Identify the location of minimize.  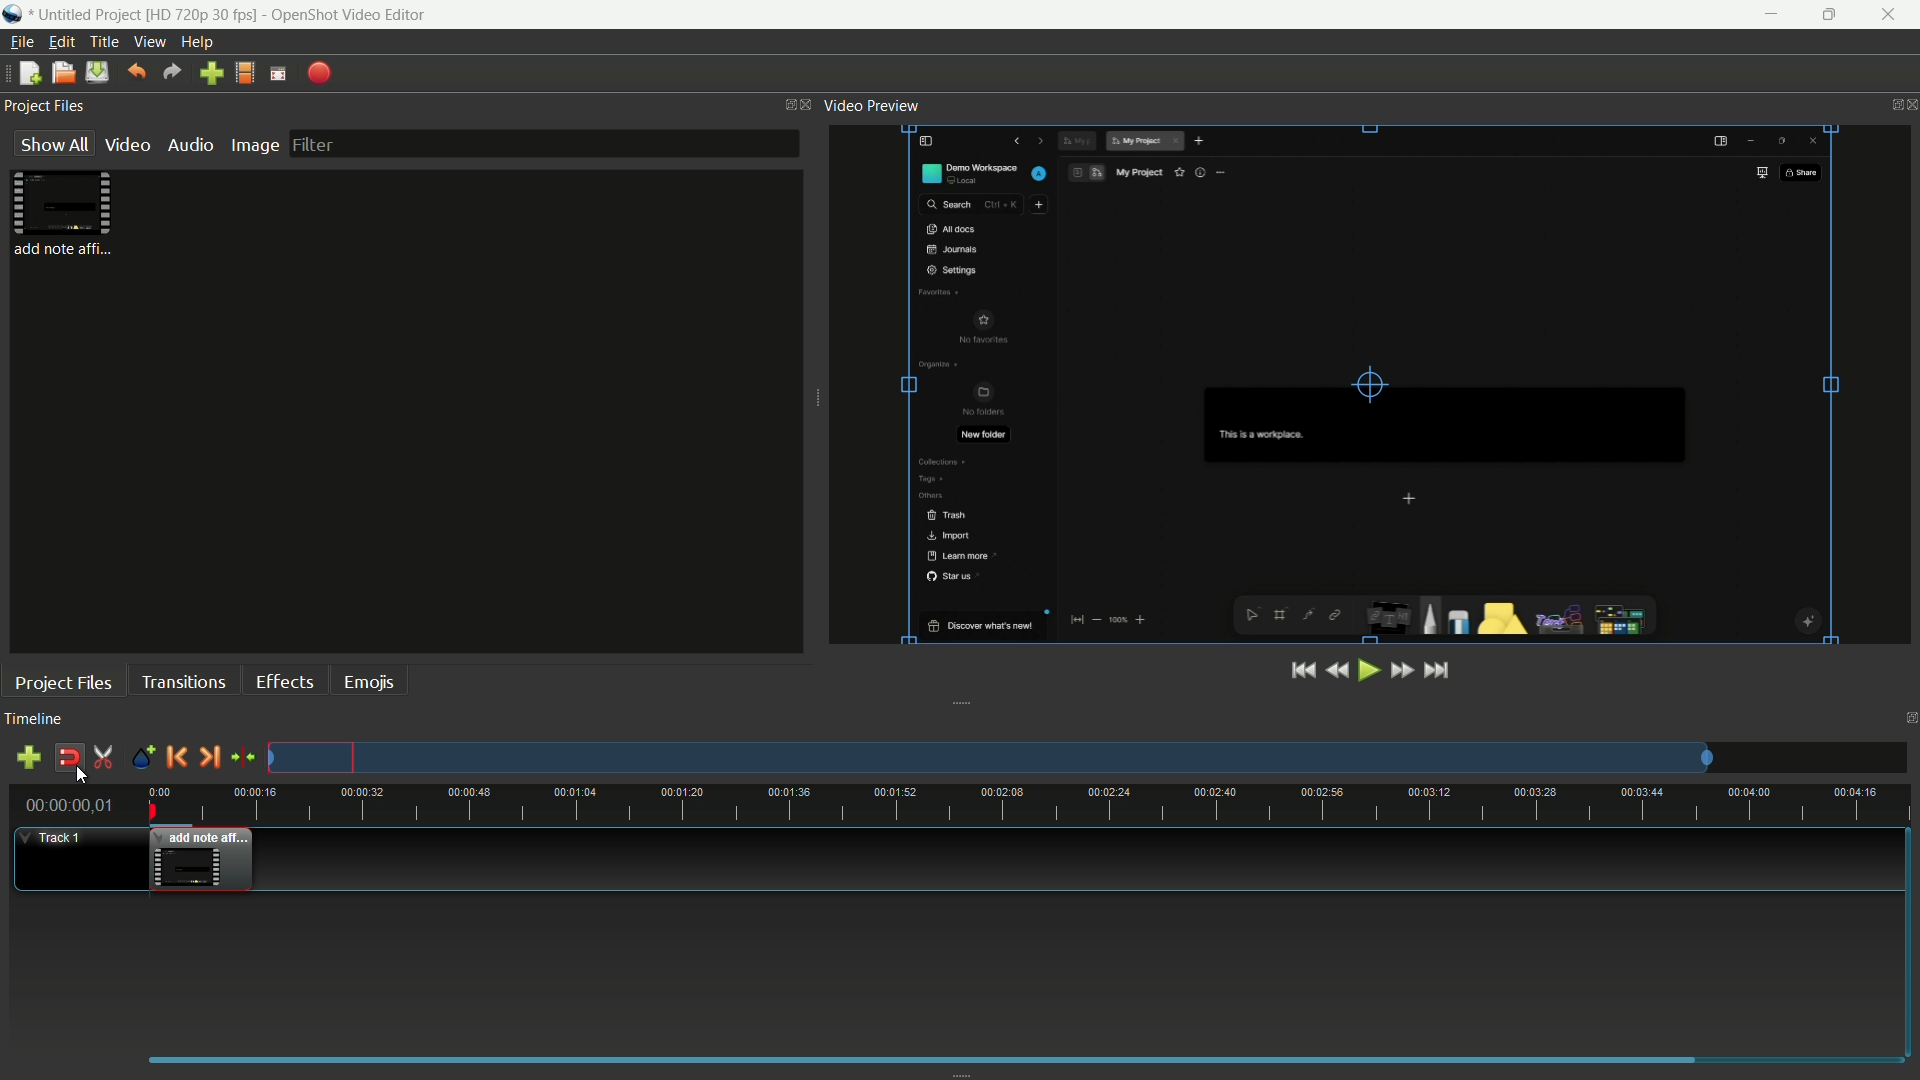
(1769, 15).